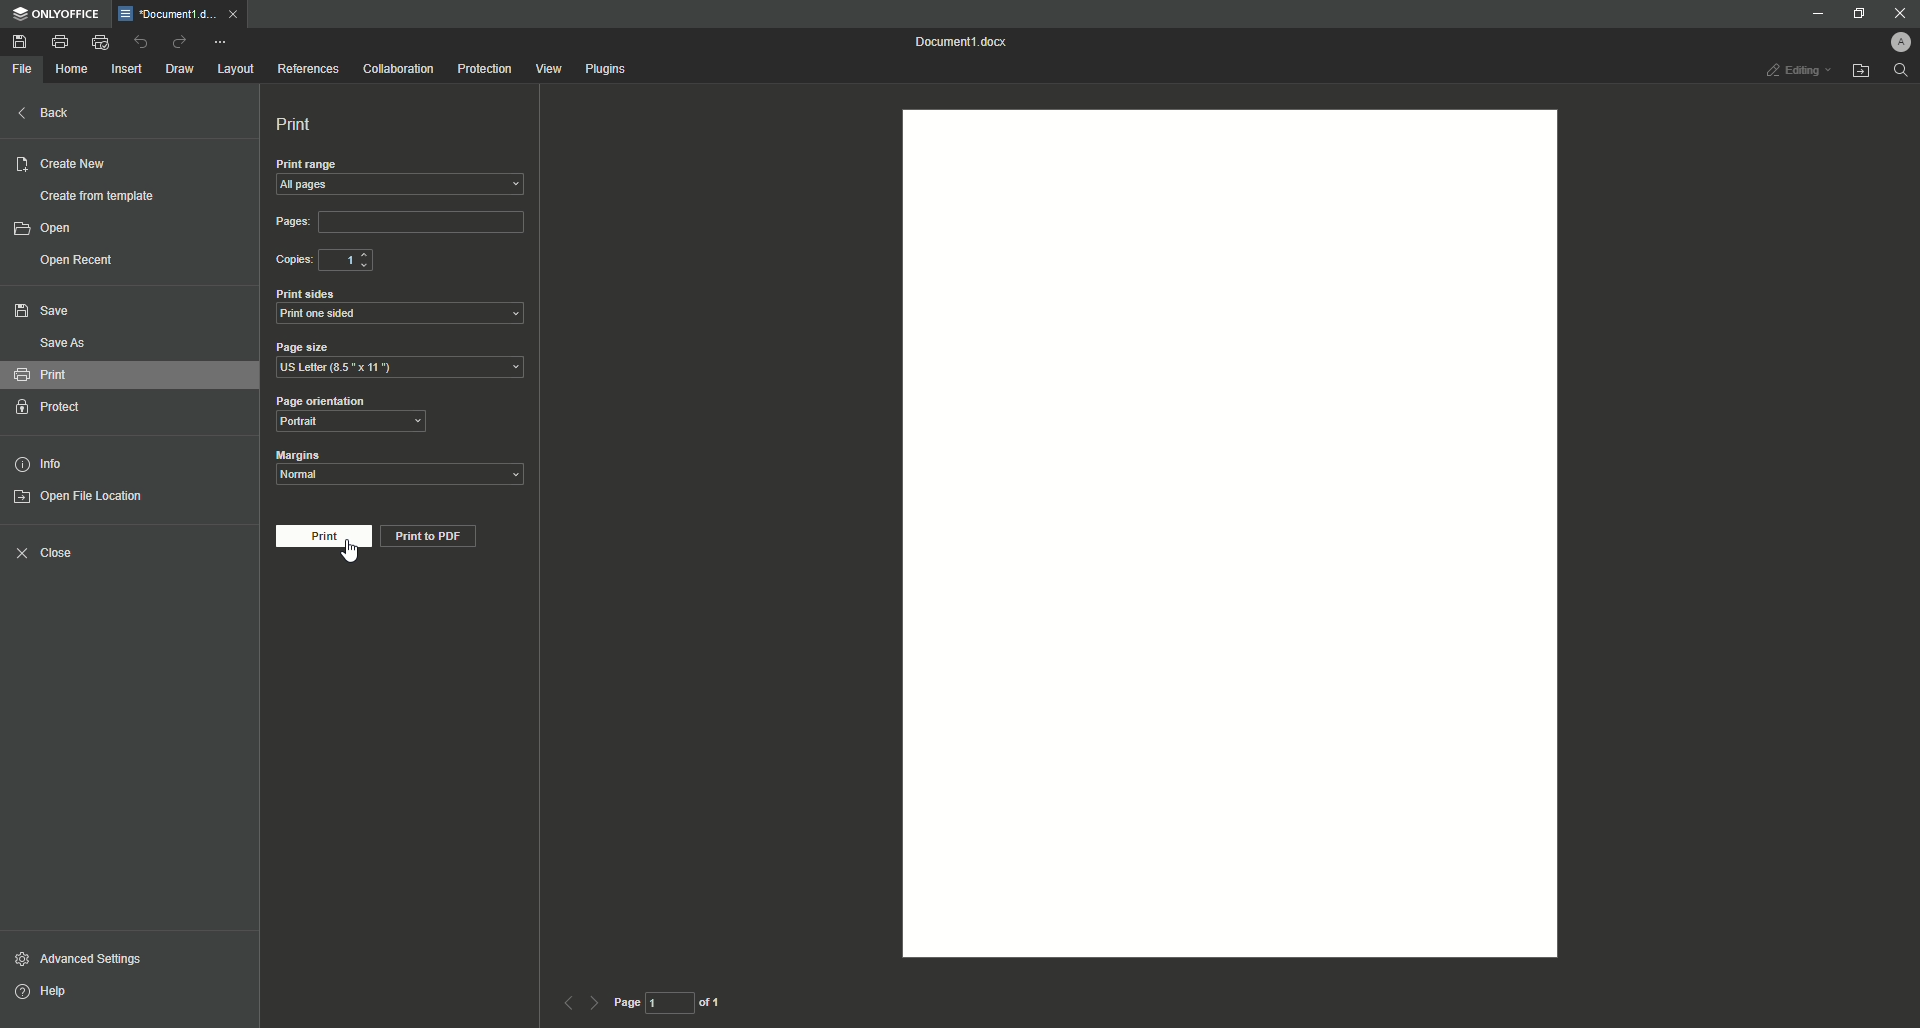  What do you see at coordinates (25, 67) in the screenshot?
I see `File` at bounding box center [25, 67].